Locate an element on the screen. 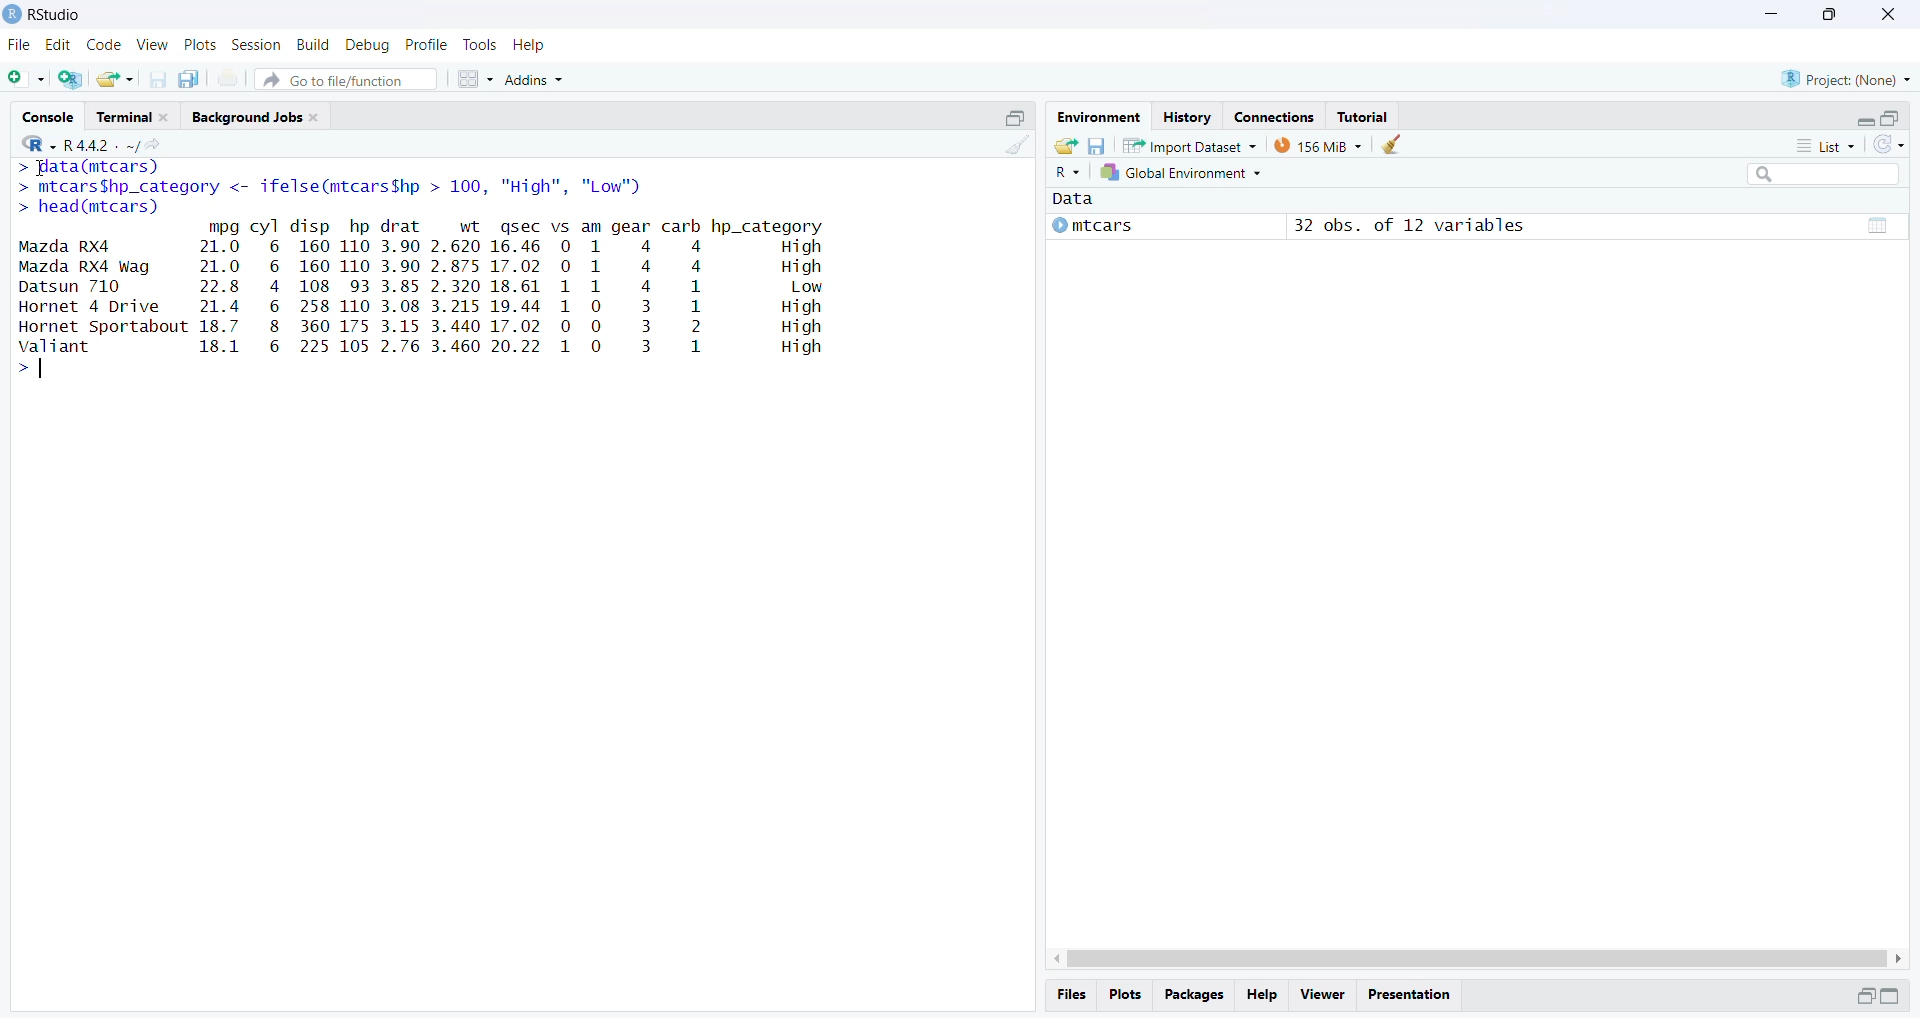 This screenshot has width=1920, height=1018. Go to file/function is located at coordinates (348, 78).